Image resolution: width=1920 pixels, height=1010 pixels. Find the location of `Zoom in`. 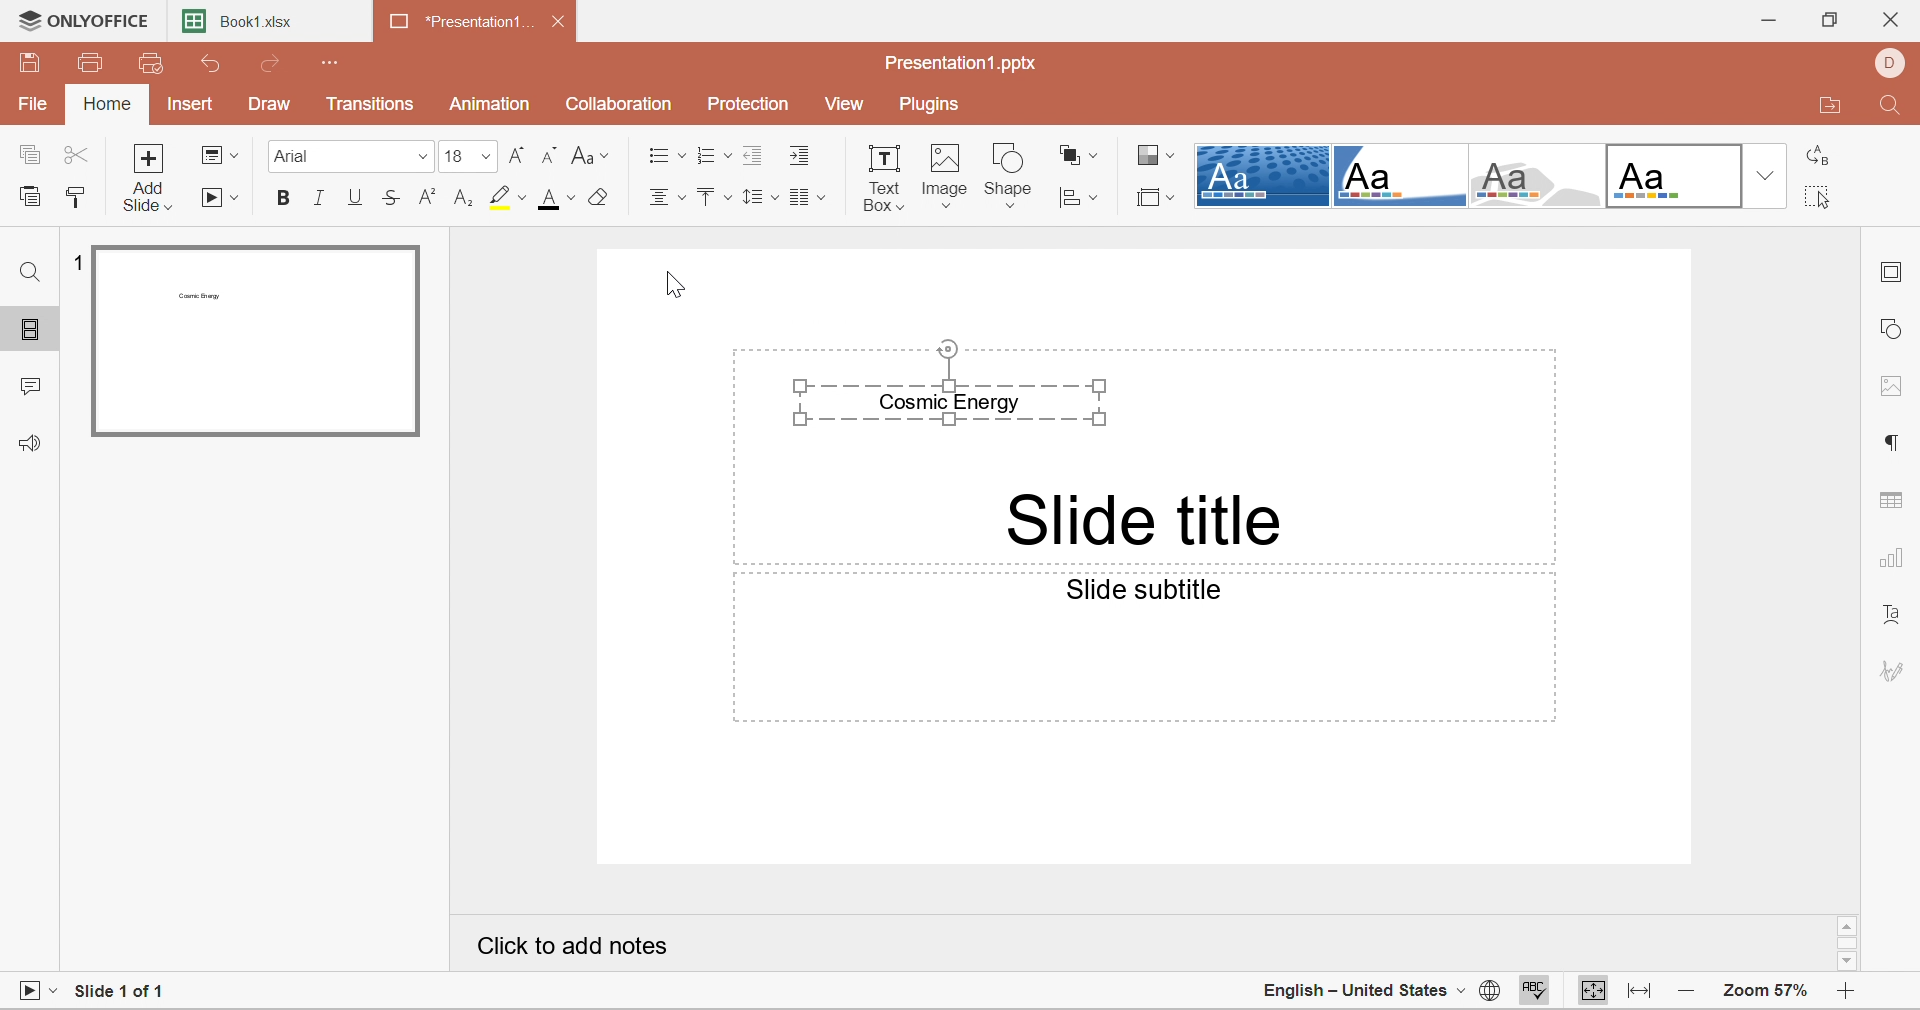

Zoom in is located at coordinates (1847, 990).